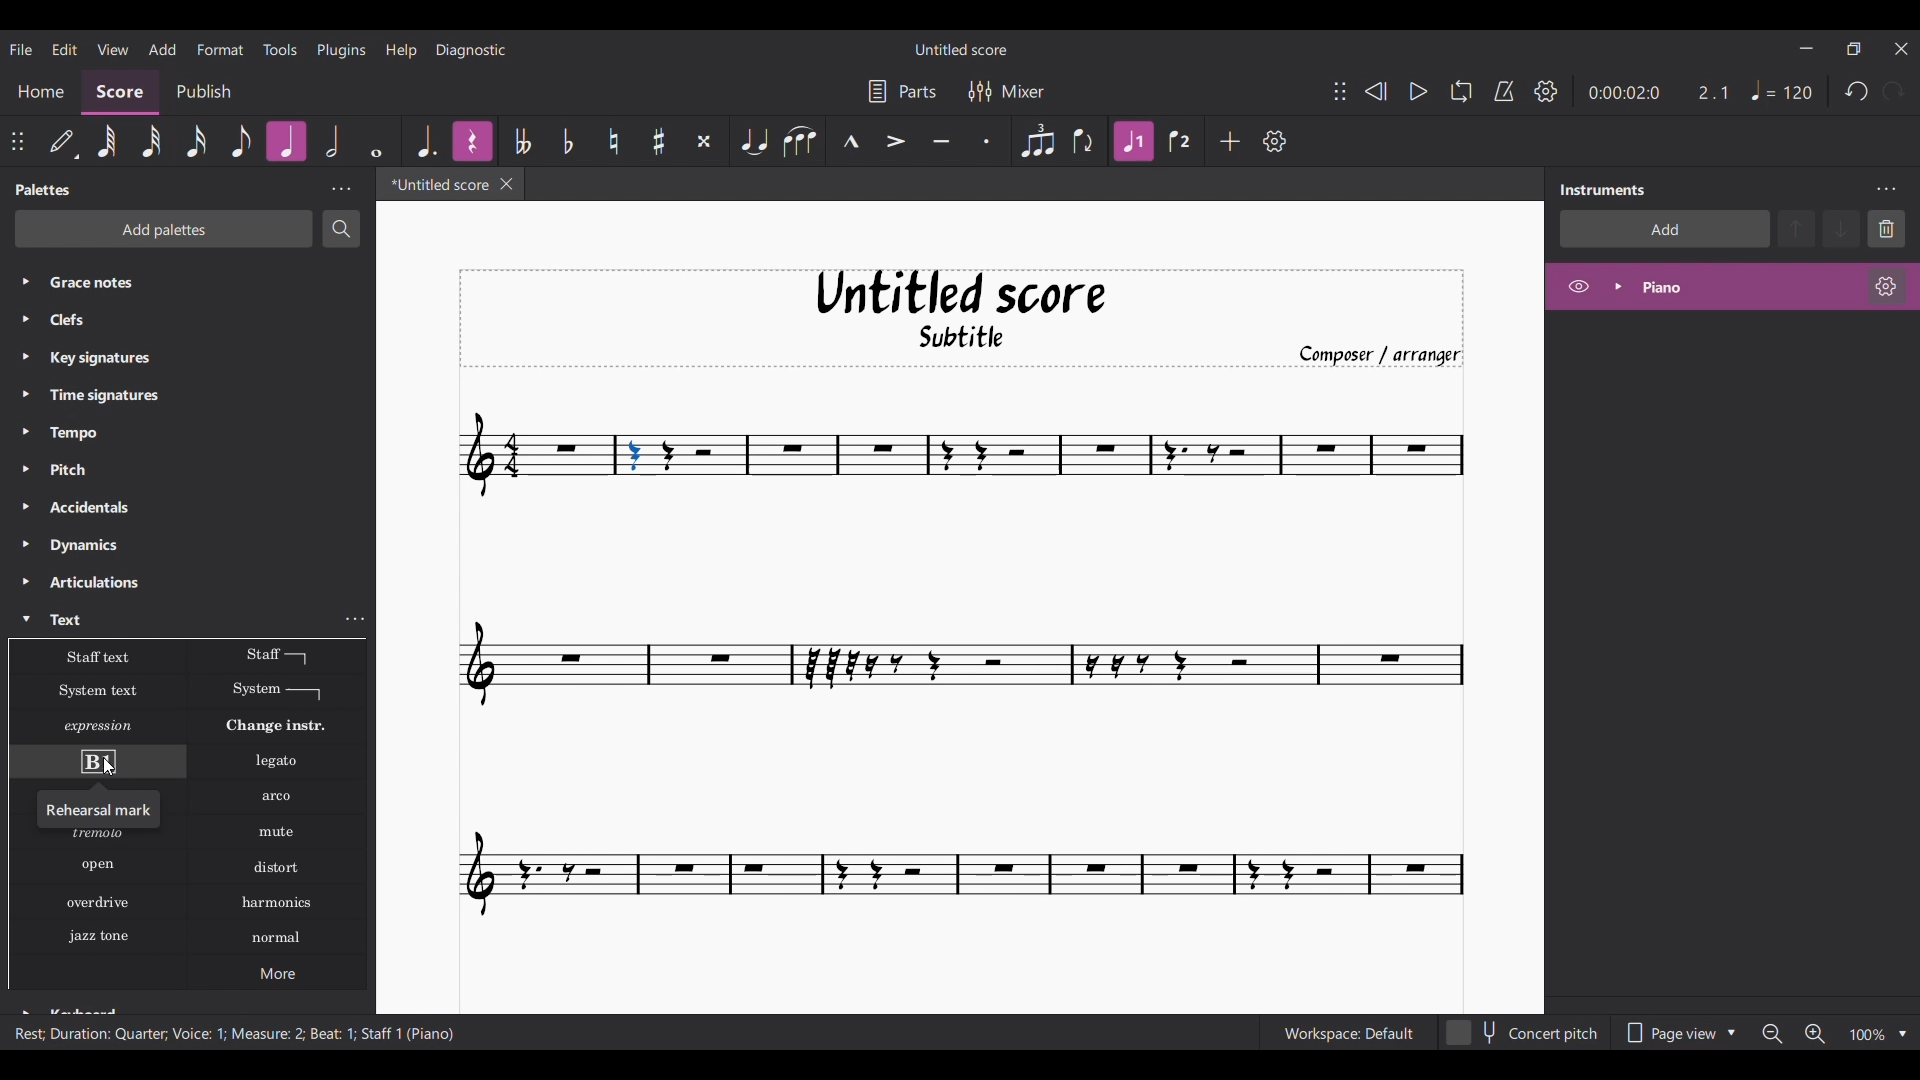 The height and width of the screenshot is (1080, 1920). Describe the element at coordinates (21, 49) in the screenshot. I see `File menu` at that location.